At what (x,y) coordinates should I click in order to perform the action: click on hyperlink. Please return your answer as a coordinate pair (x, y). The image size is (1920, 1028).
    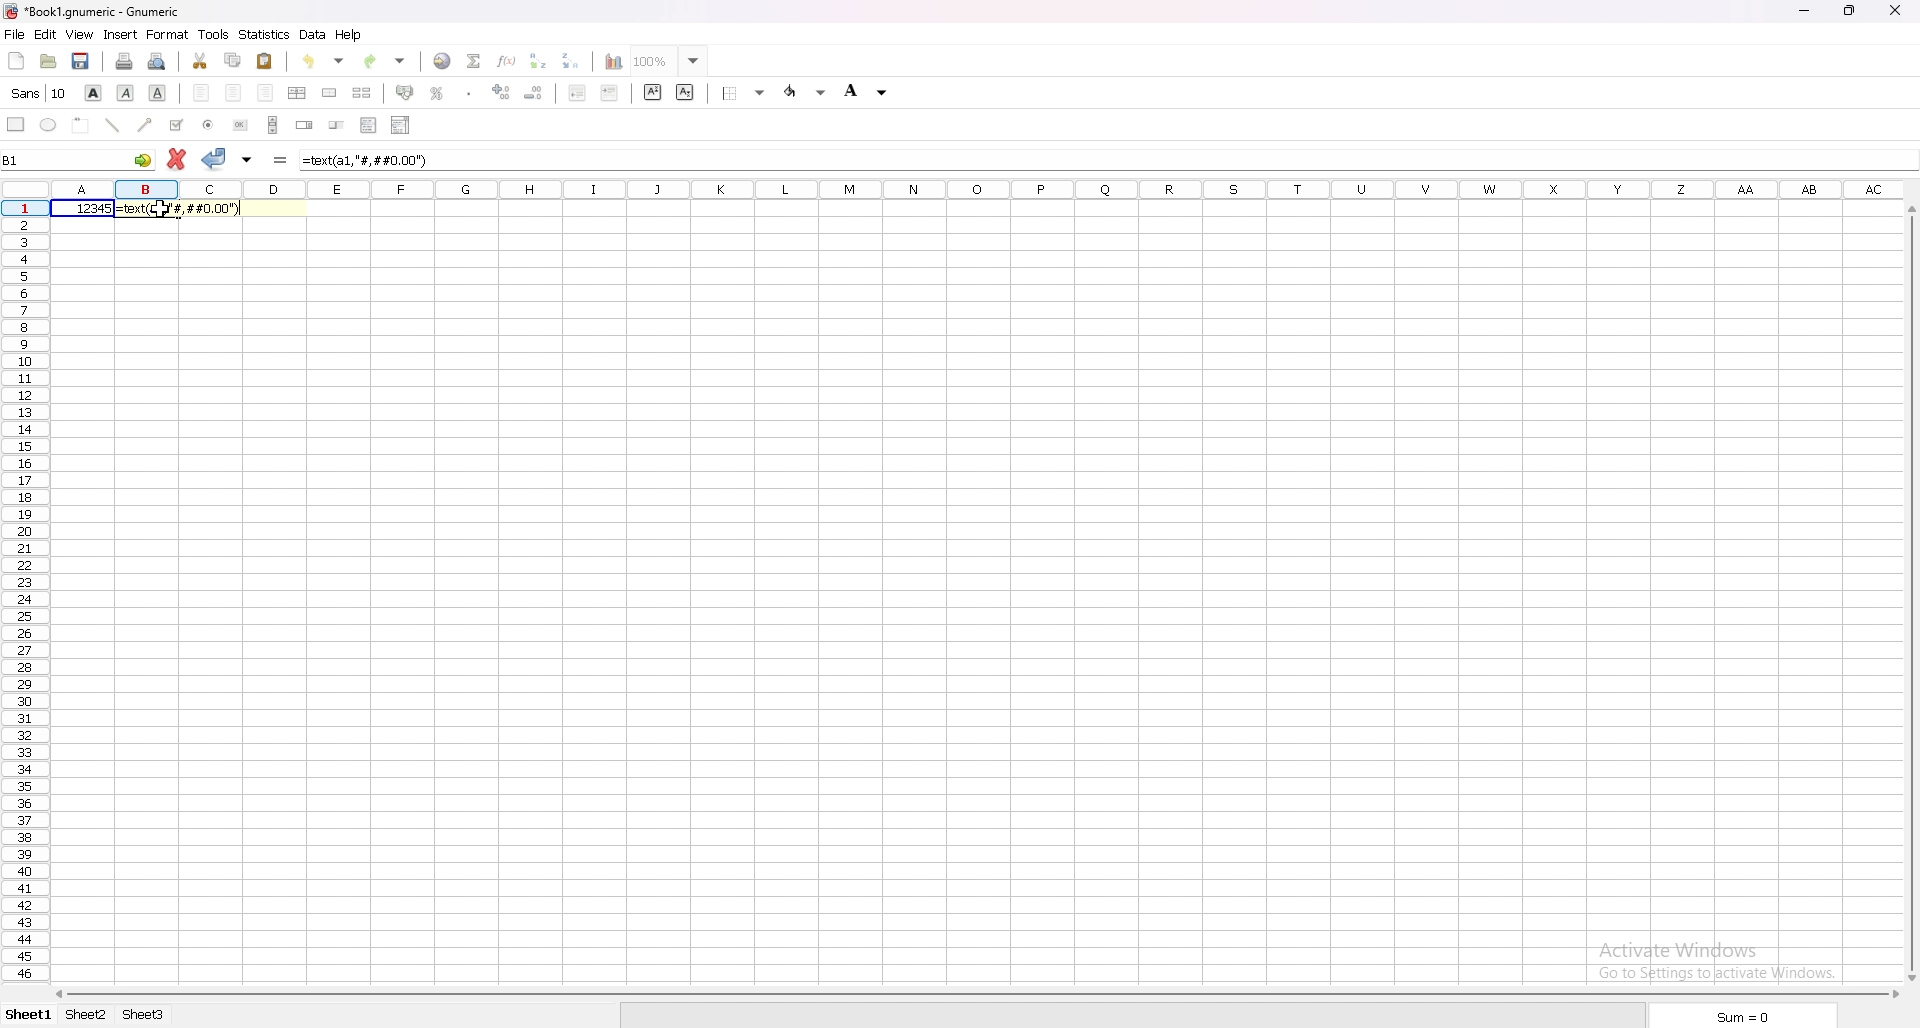
    Looking at the image, I should click on (444, 60).